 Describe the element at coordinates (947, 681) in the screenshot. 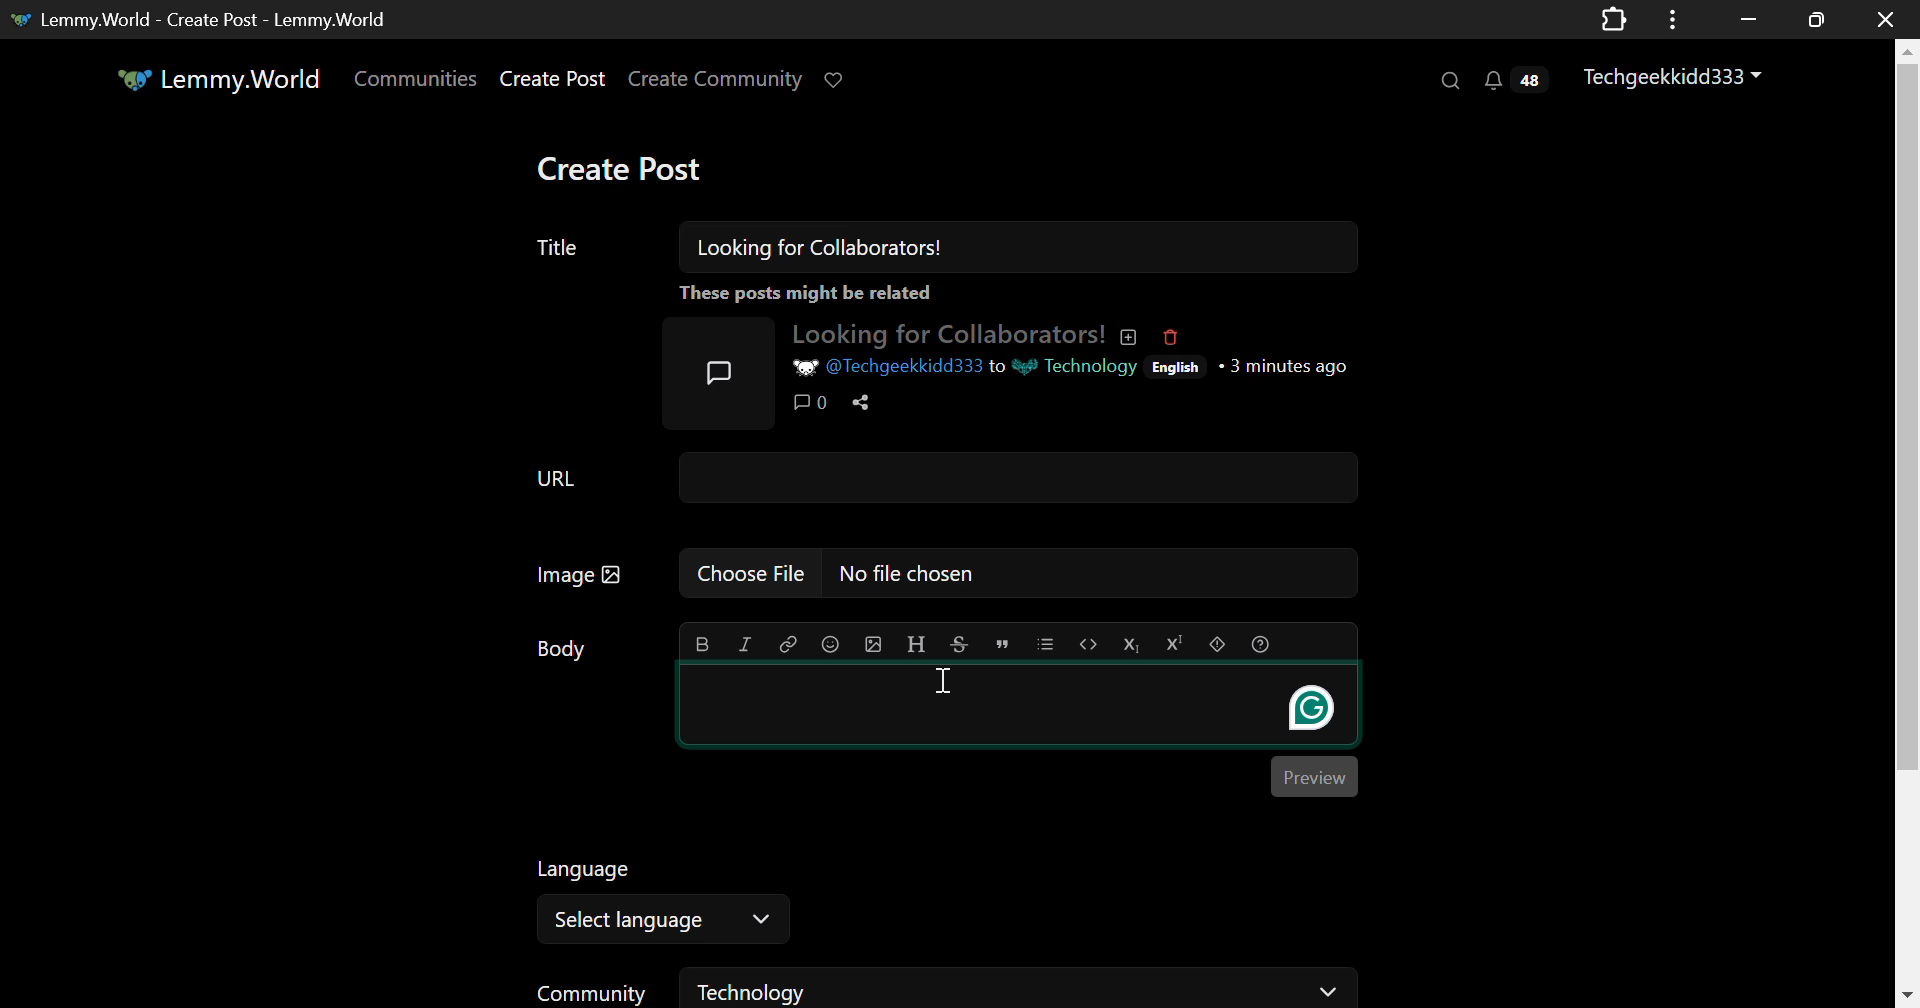

I see `Cursor on Post Body Textbox` at that location.